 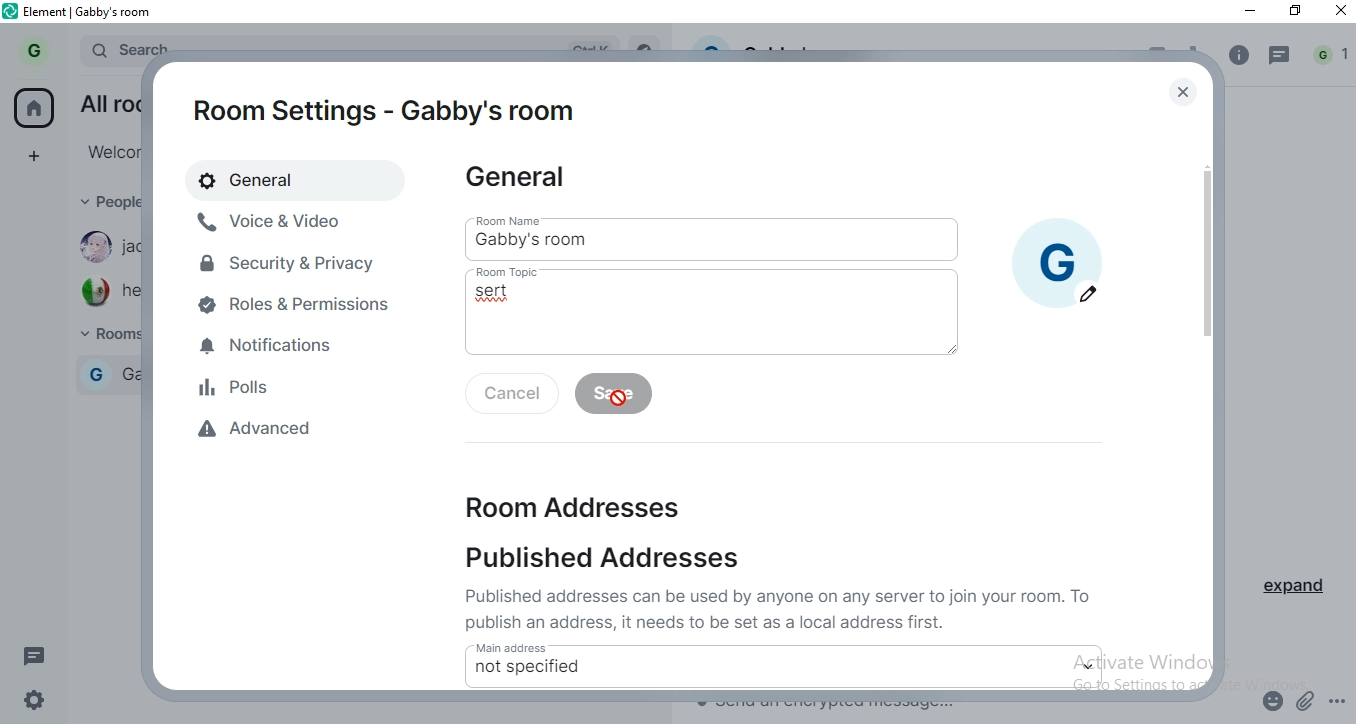 I want to click on expand, so click(x=1302, y=591).